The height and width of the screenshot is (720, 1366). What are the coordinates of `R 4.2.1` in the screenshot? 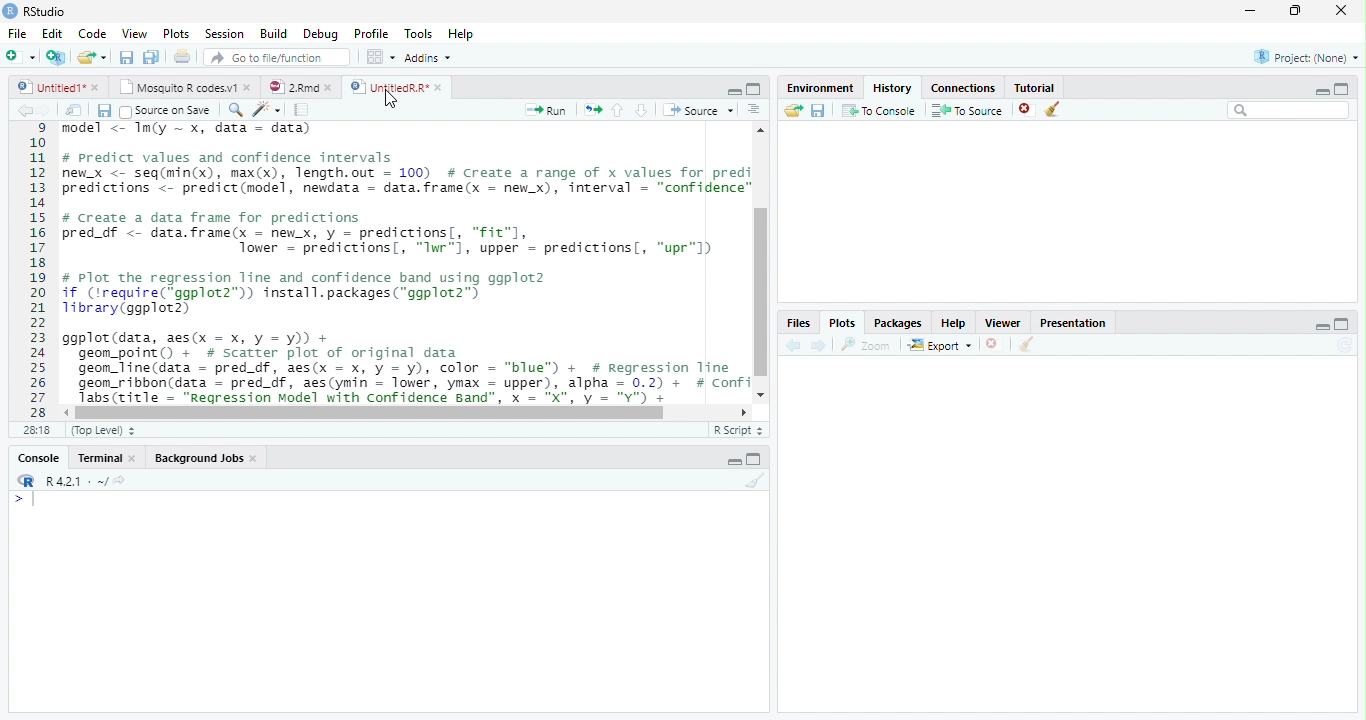 It's located at (67, 480).